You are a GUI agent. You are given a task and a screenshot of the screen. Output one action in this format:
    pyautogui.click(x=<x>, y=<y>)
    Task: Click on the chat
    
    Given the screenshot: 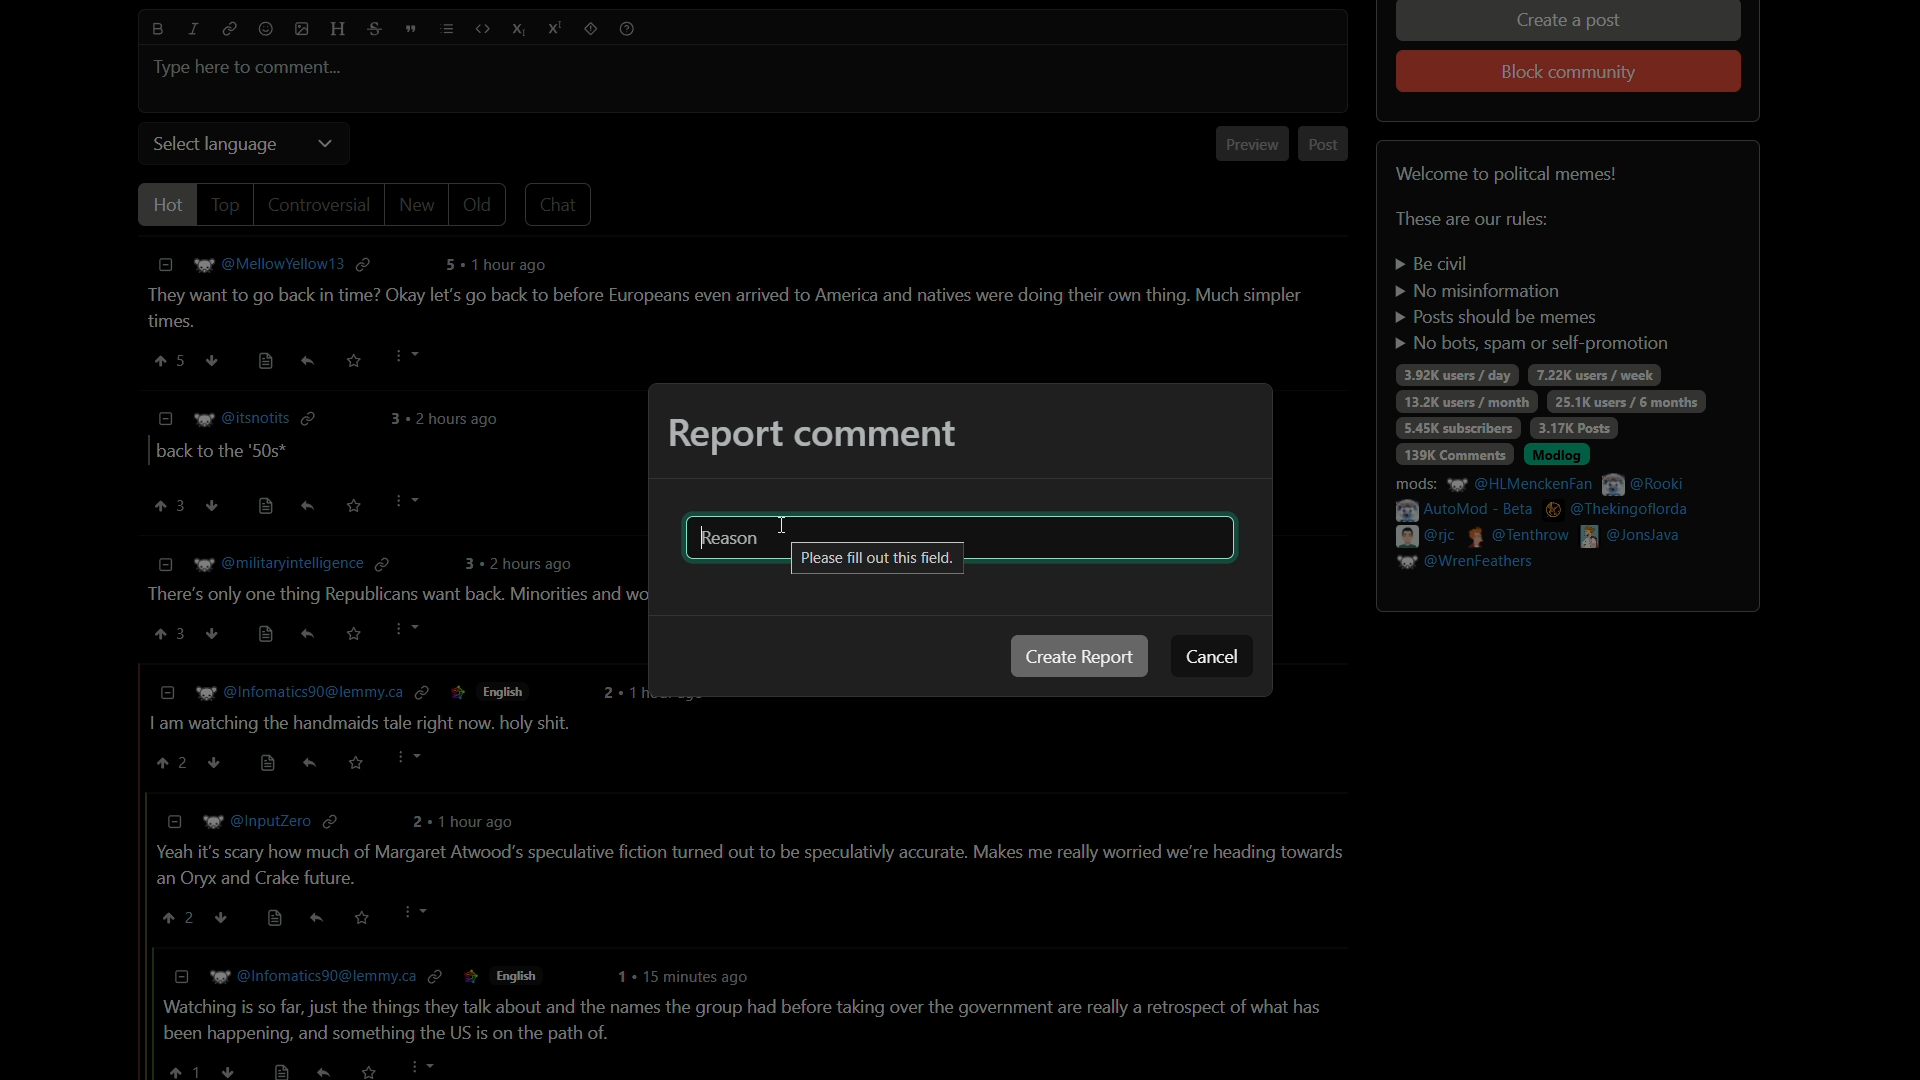 What is the action you would take?
    pyautogui.click(x=559, y=204)
    